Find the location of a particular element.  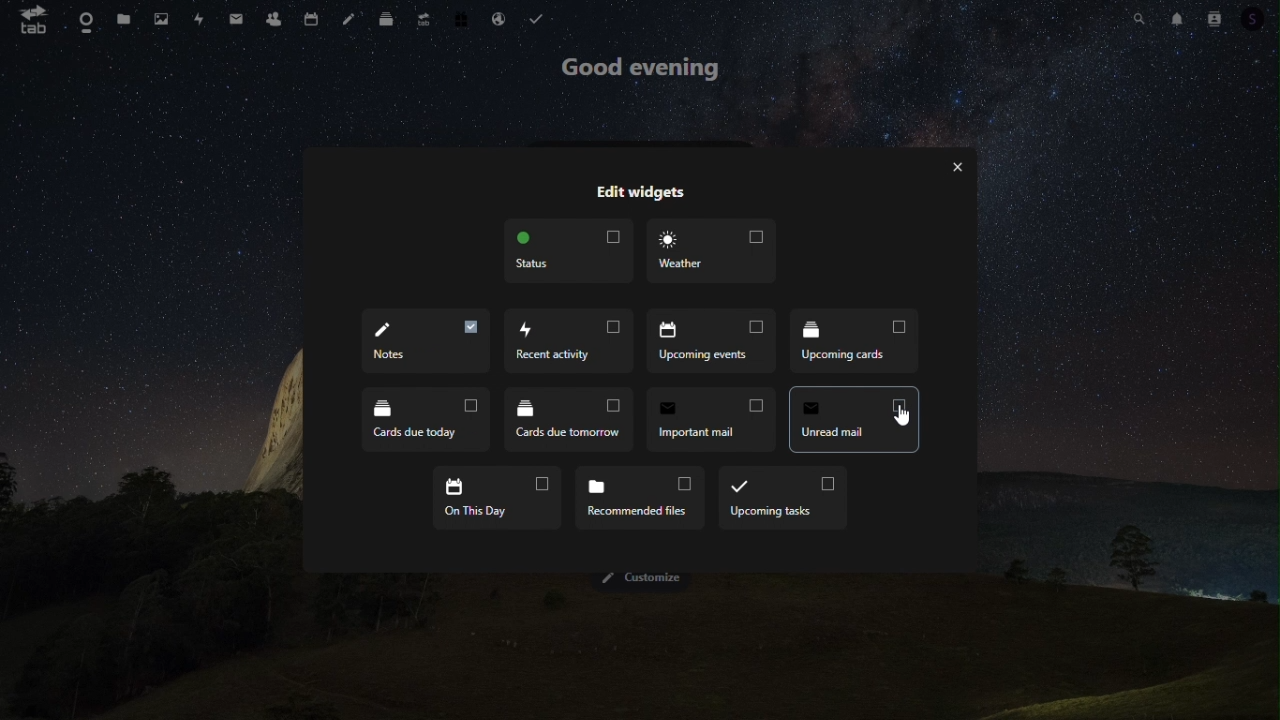

Status is located at coordinates (567, 253).